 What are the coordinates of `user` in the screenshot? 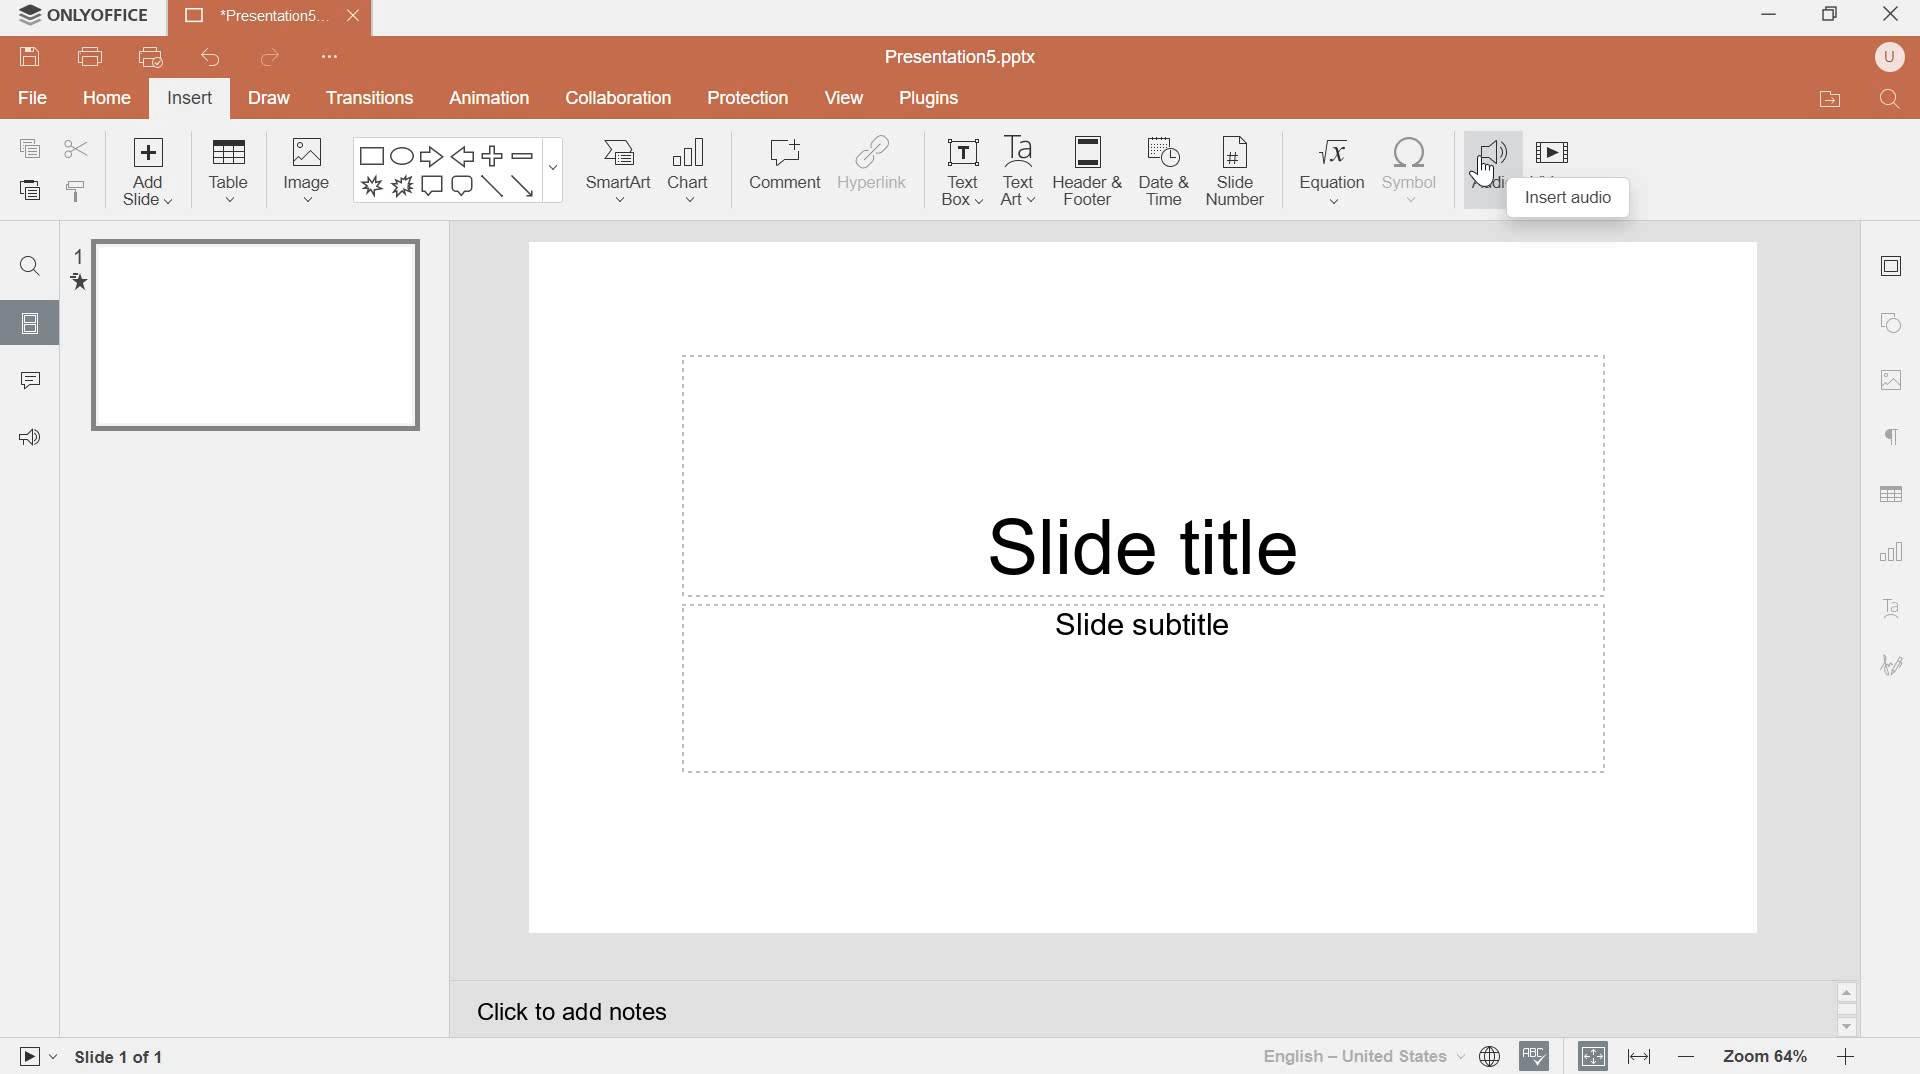 It's located at (1889, 57).